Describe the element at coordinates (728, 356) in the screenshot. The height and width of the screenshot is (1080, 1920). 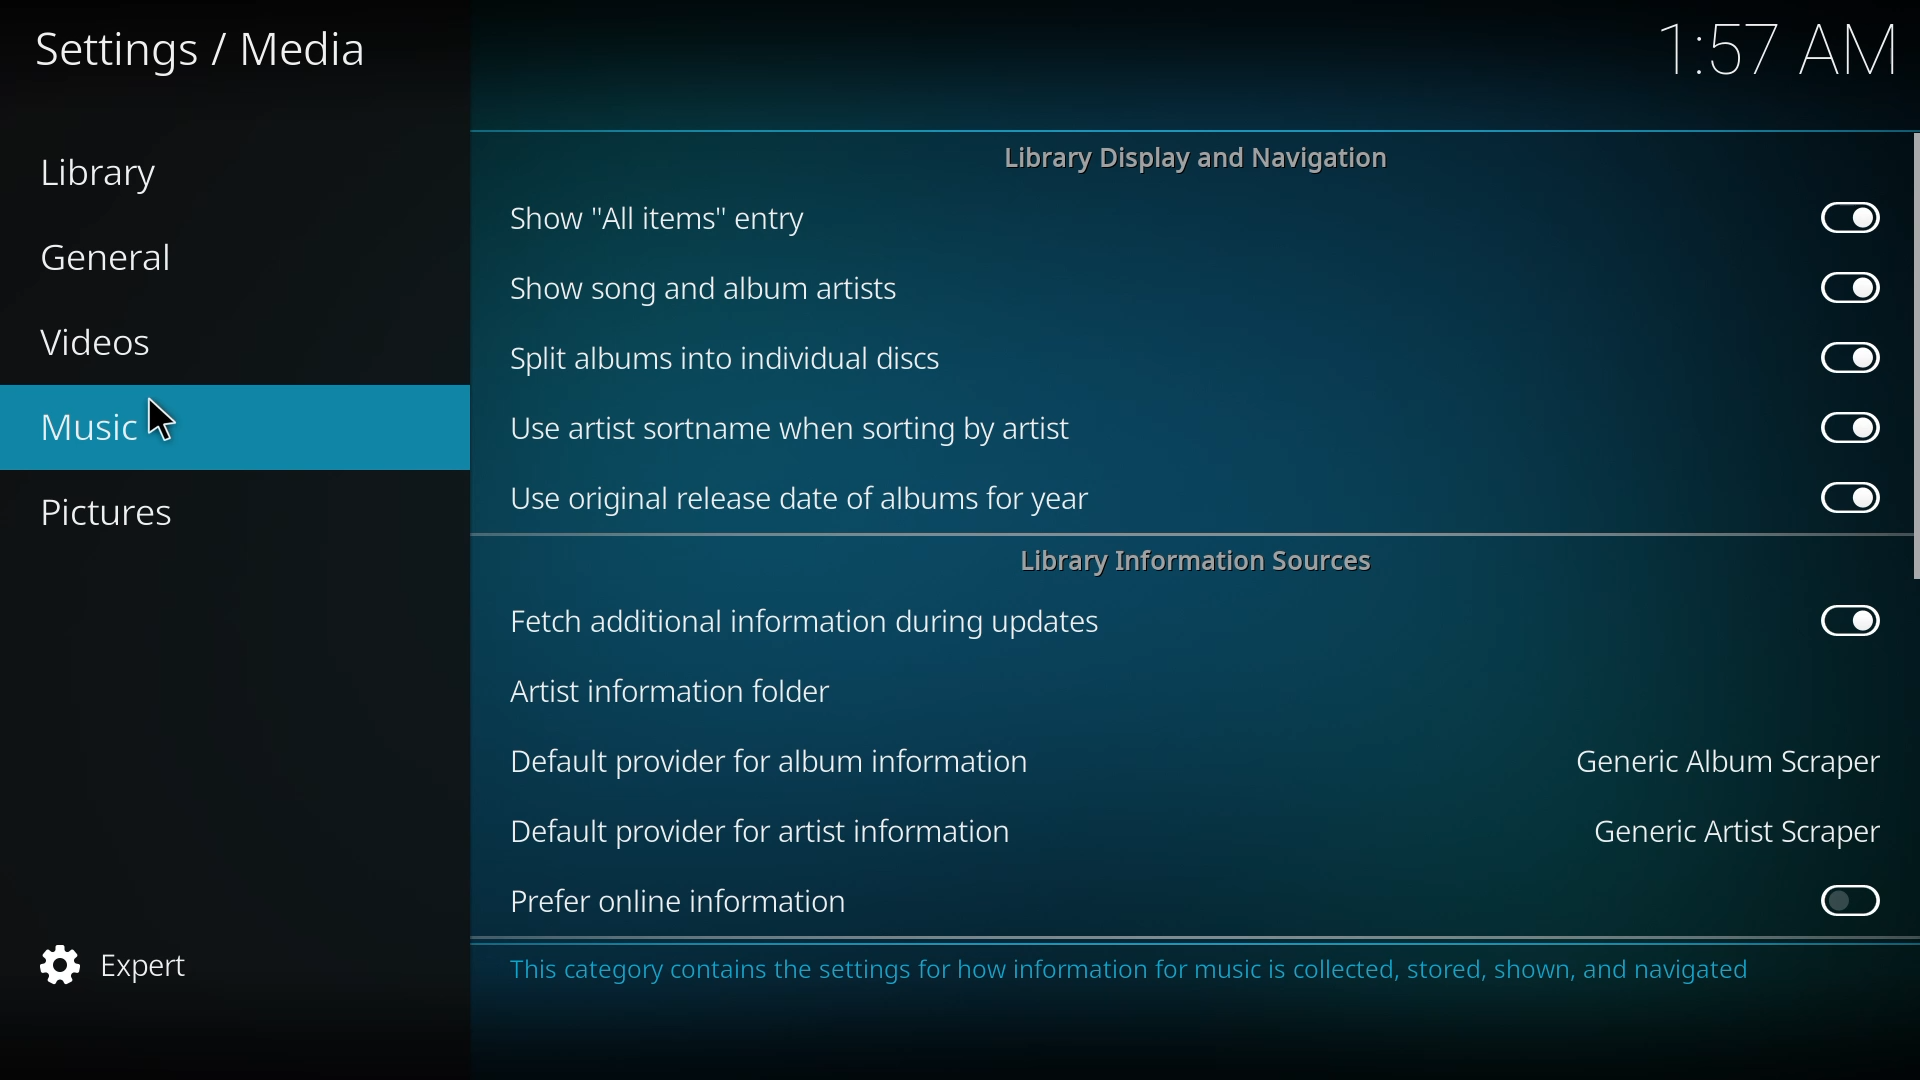
I see `split albums into discs` at that location.